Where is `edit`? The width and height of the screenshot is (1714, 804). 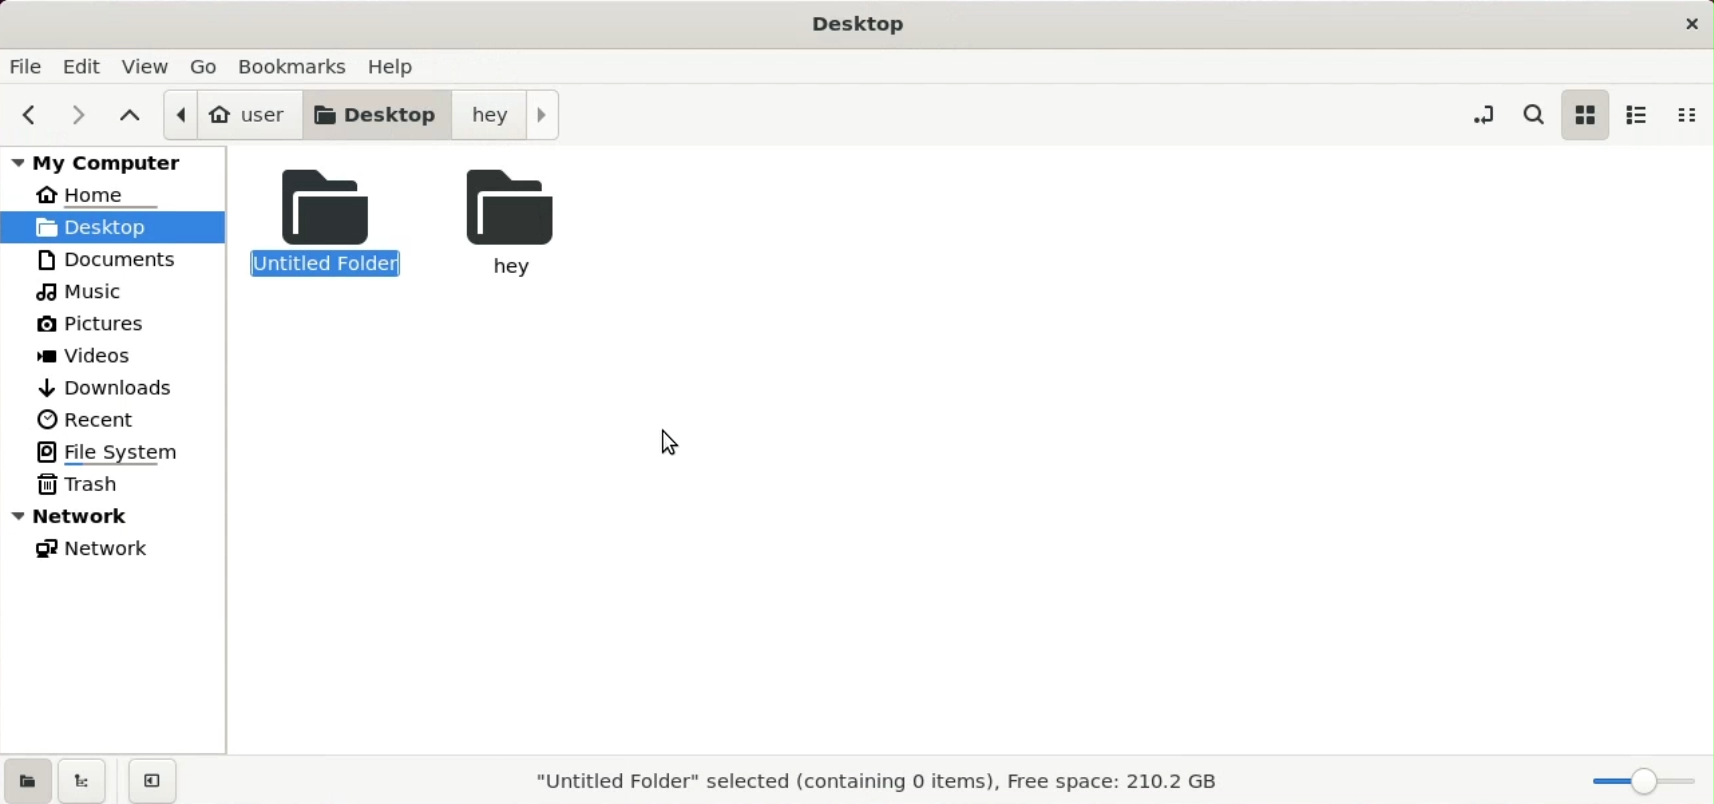
edit is located at coordinates (86, 66).